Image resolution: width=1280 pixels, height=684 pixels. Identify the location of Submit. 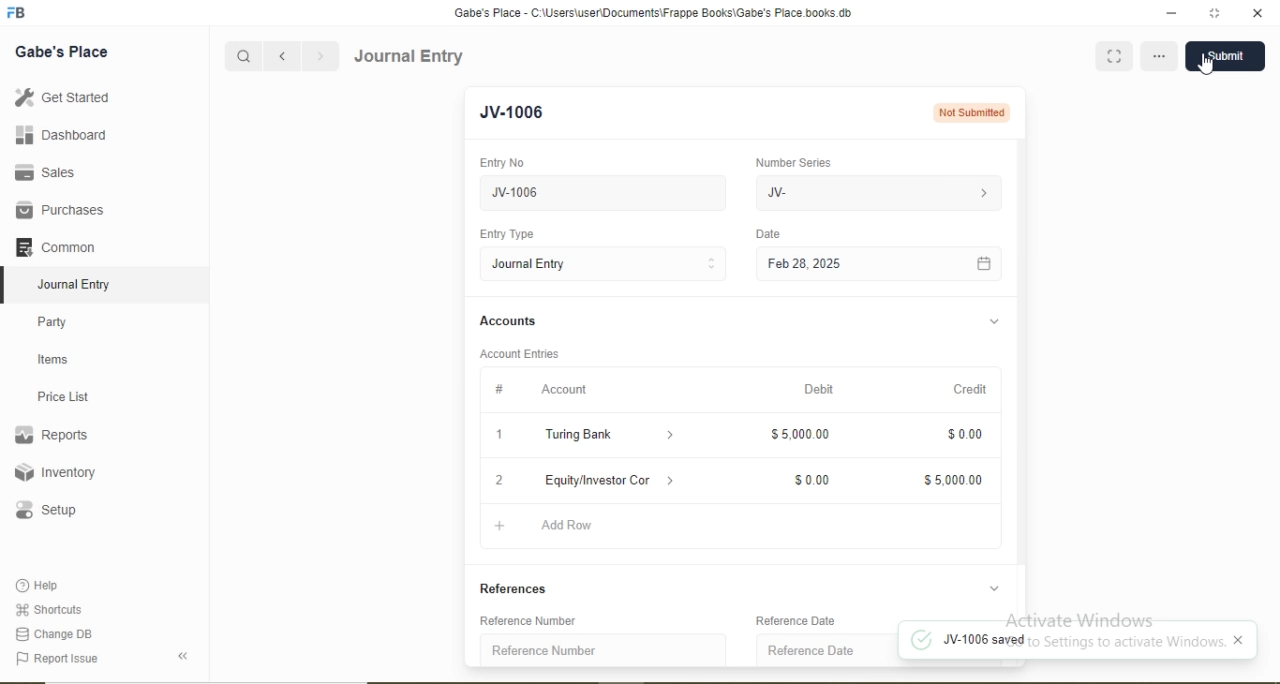
(1221, 56).